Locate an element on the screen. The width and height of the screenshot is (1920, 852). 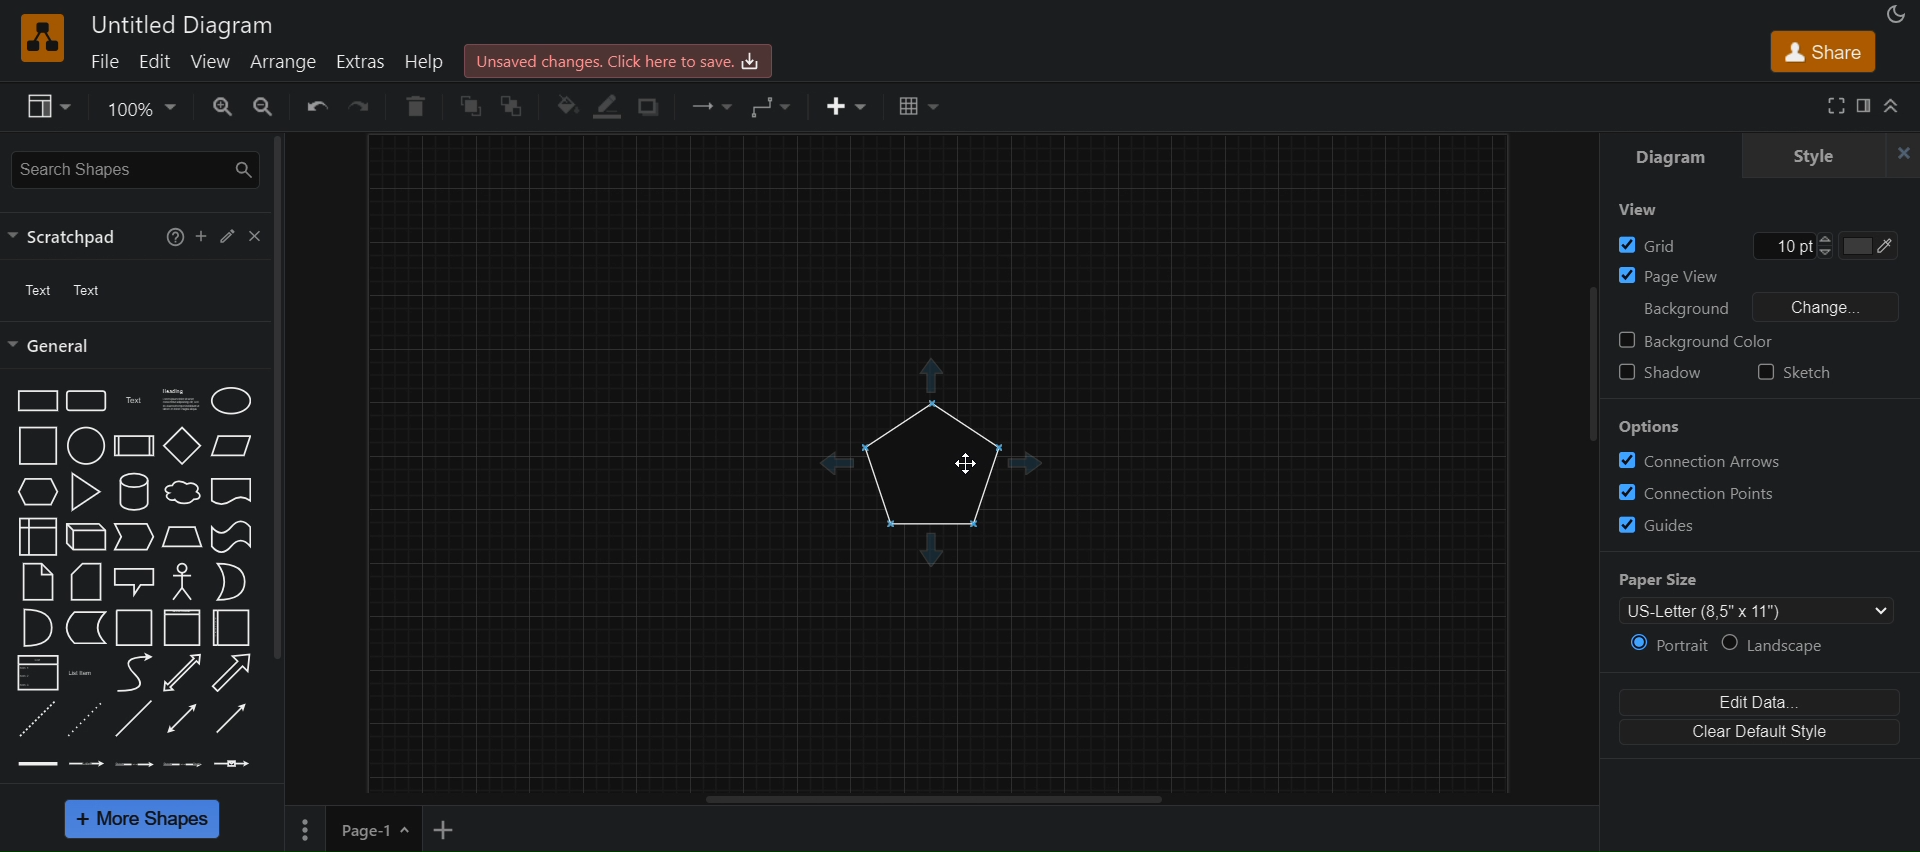
Or is located at coordinates (231, 582).